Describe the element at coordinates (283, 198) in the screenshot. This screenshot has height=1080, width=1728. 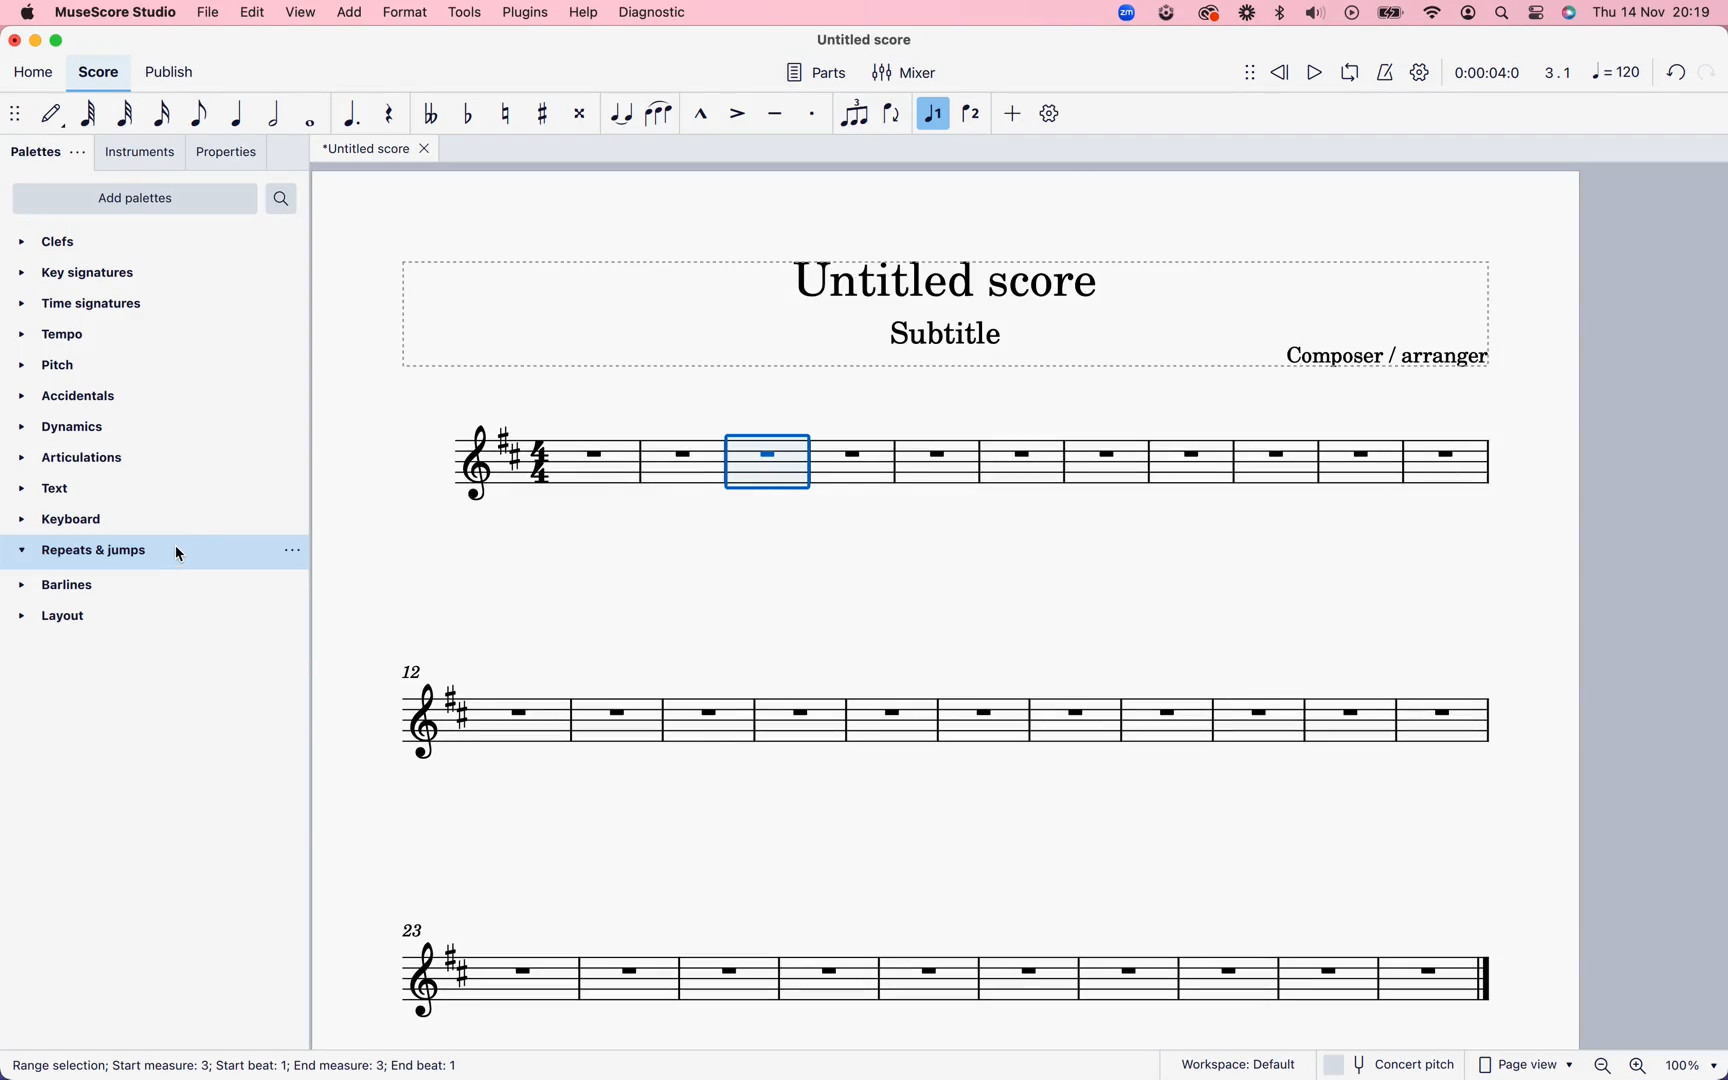
I see `search` at that location.